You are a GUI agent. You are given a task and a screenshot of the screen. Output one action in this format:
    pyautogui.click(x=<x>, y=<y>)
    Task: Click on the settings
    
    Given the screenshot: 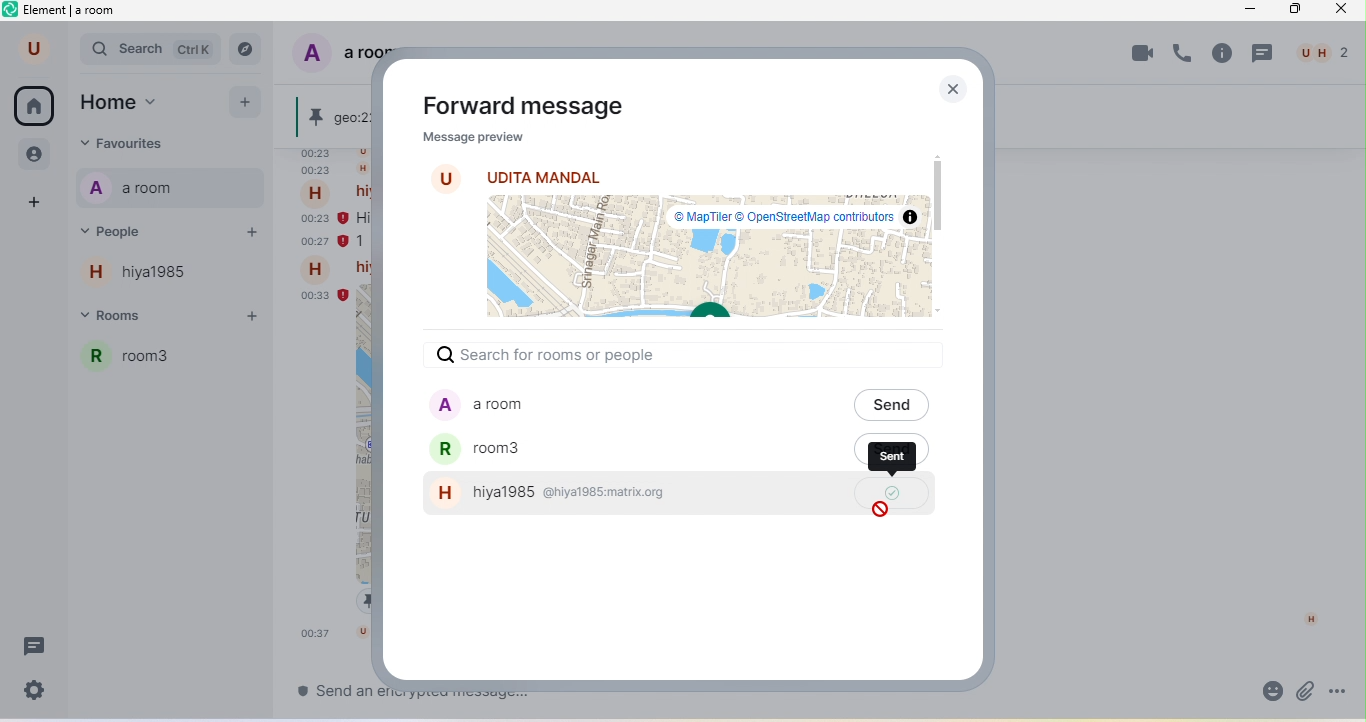 What is the action you would take?
    pyautogui.click(x=37, y=690)
    